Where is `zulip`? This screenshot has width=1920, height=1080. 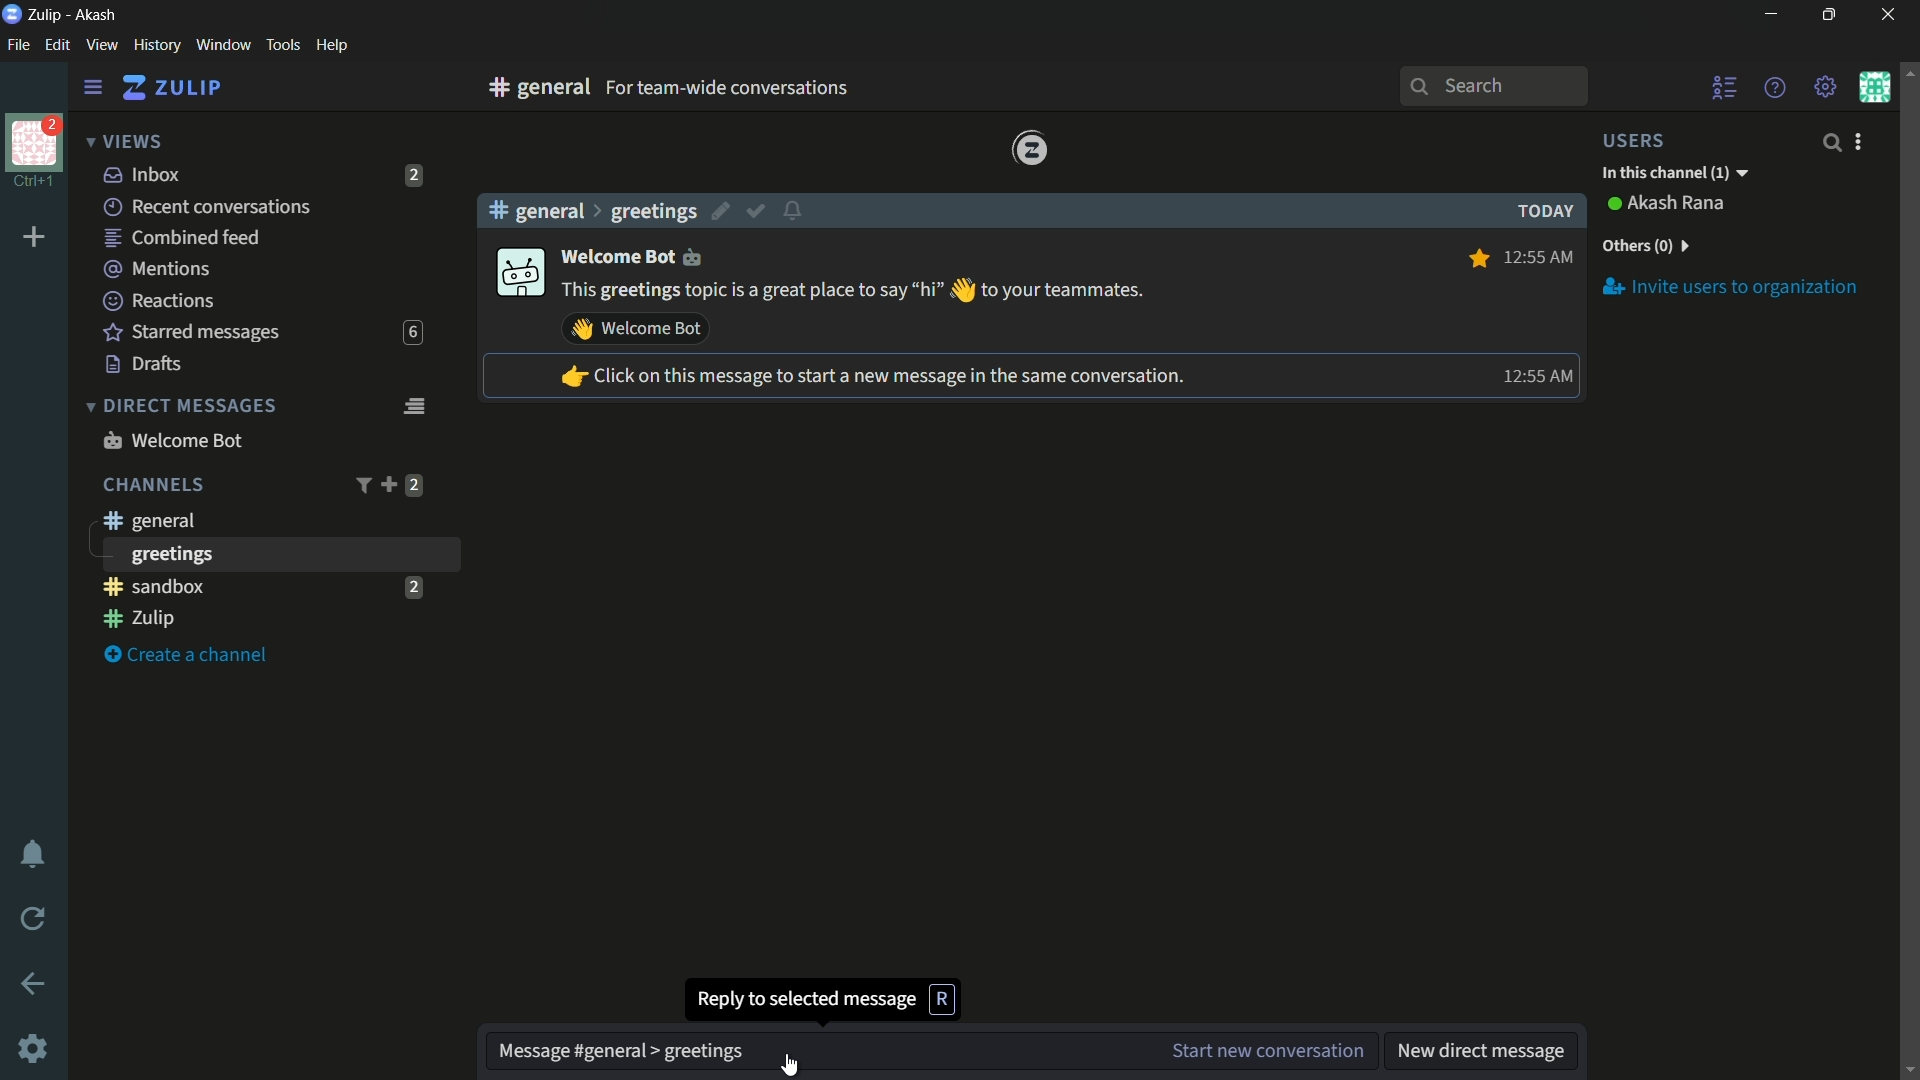 zulip is located at coordinates (171, 88).